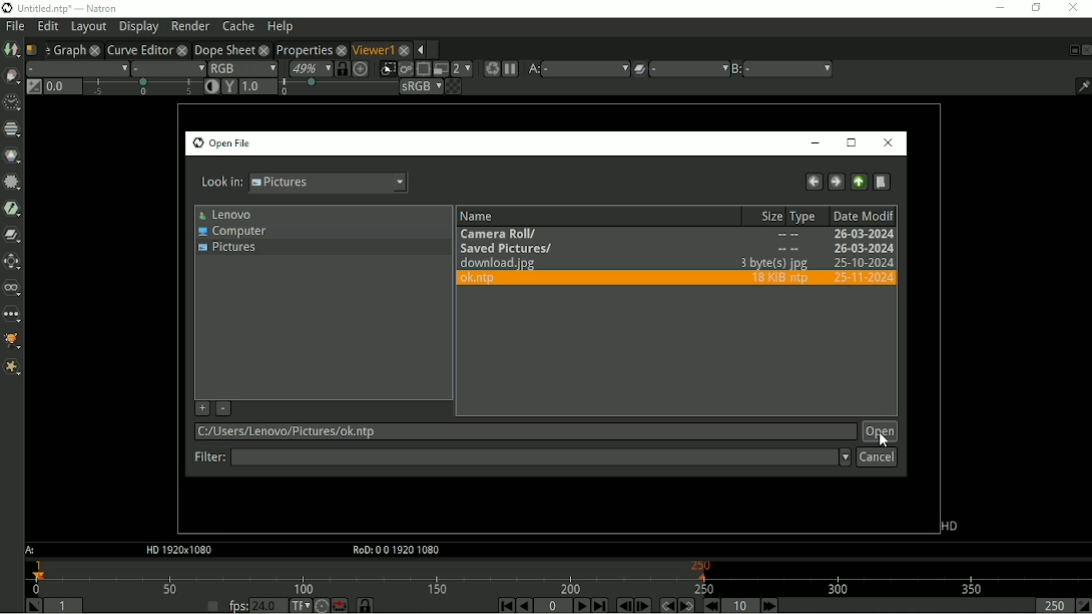  What do you see at coordinates (877, 458) in the screenshot?
I see `Cancel` at bounding box center [877, 458].